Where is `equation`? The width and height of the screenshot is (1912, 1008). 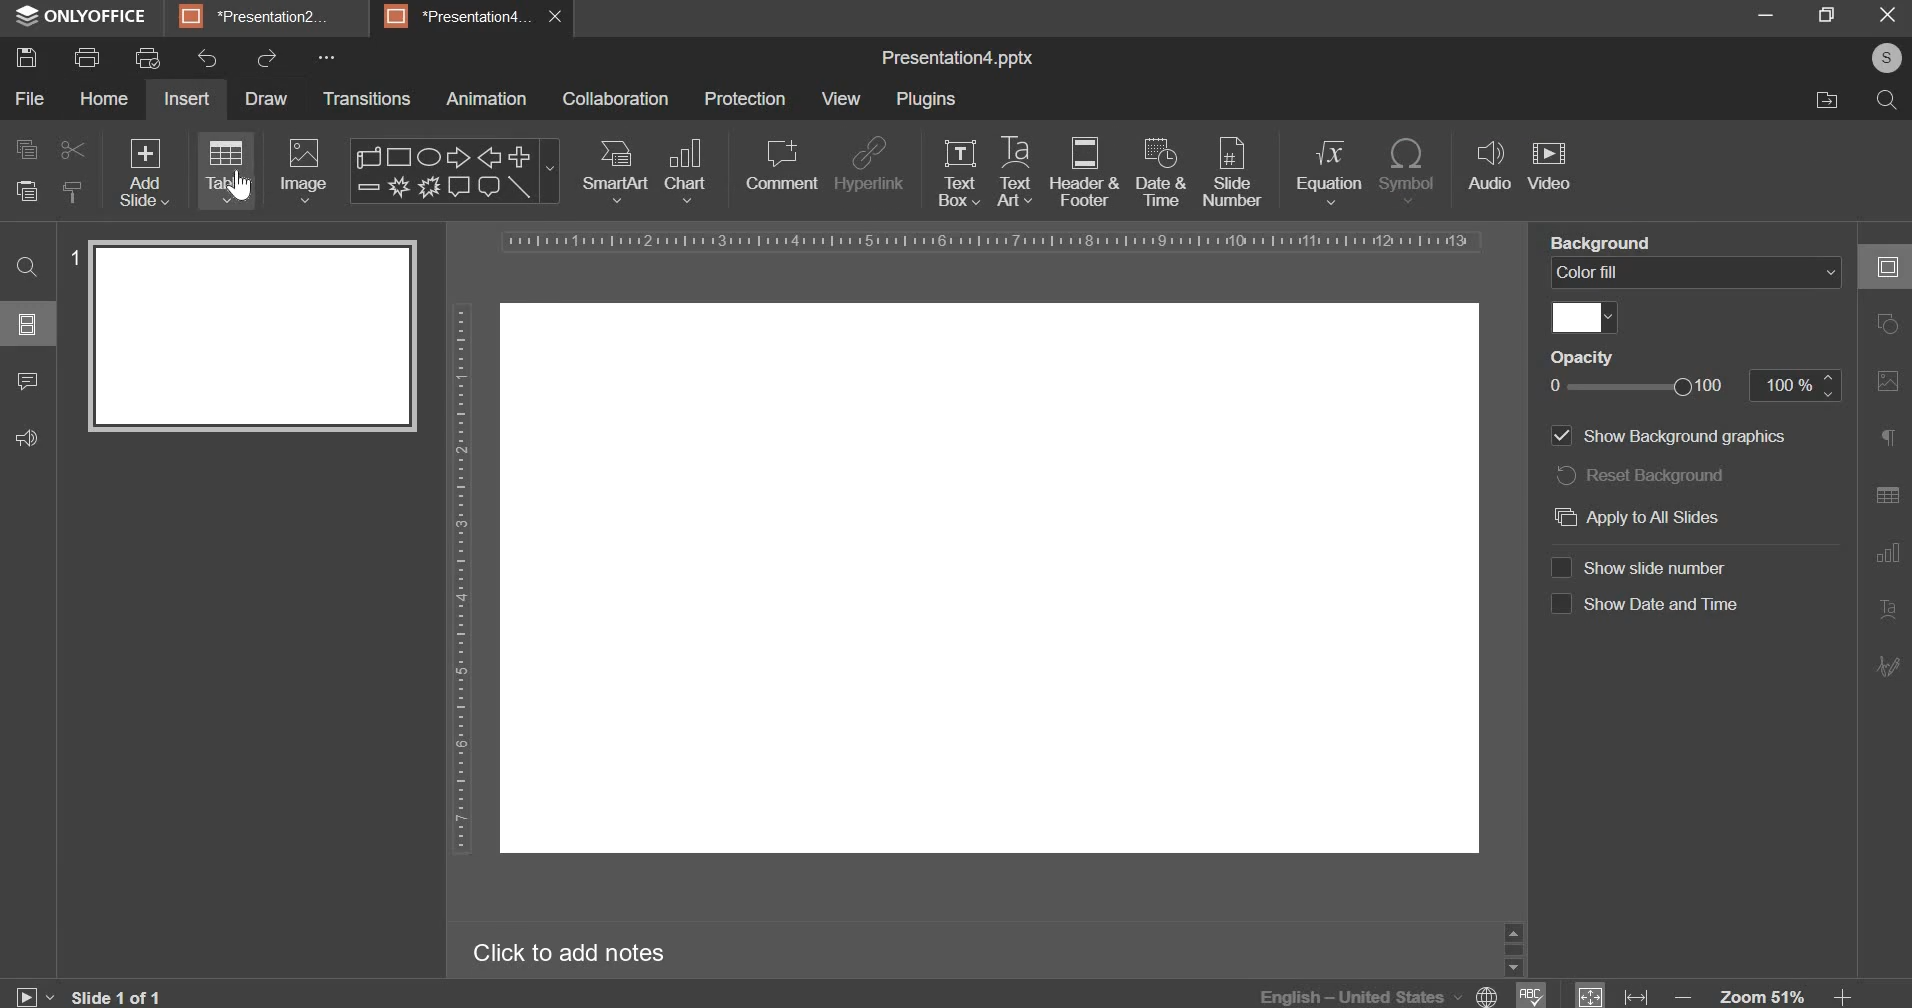 equation is located at coordinates (1328, 171).